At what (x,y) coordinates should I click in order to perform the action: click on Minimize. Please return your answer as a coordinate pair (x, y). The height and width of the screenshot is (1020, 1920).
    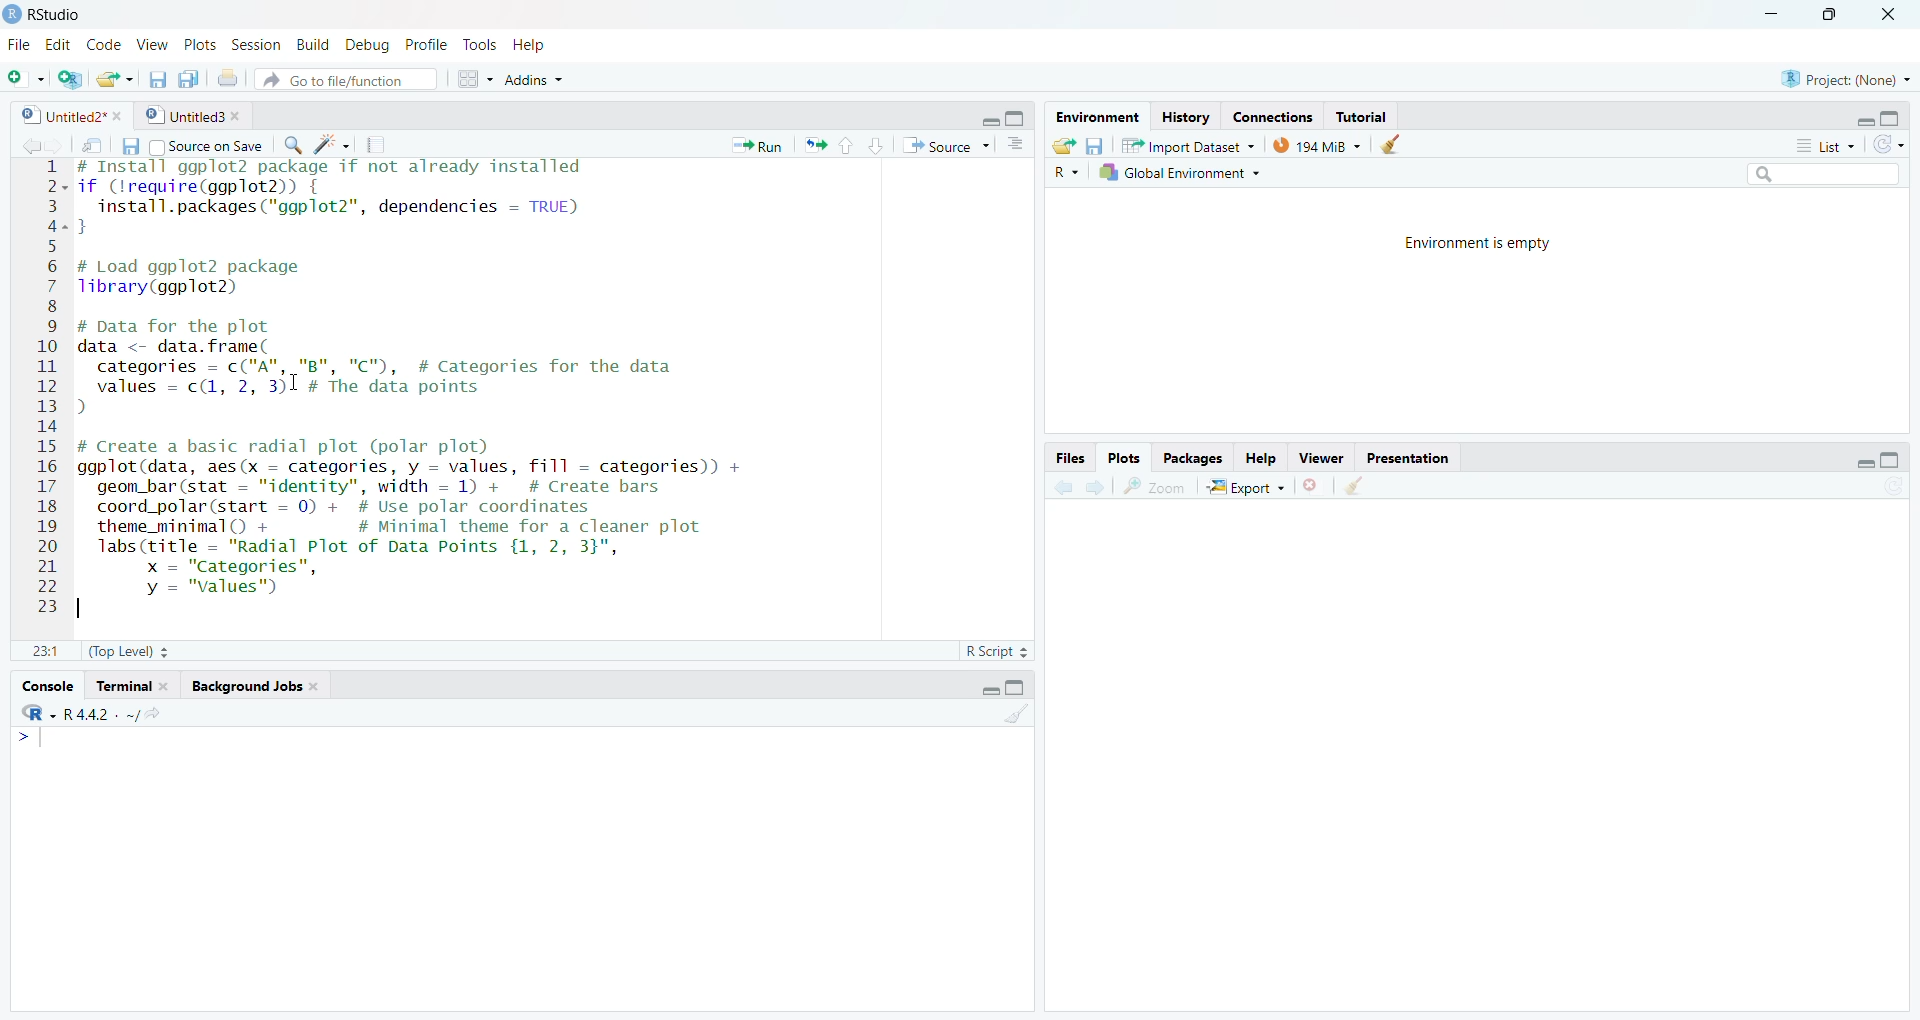
    Looking at the image, I should click on (988, 121).